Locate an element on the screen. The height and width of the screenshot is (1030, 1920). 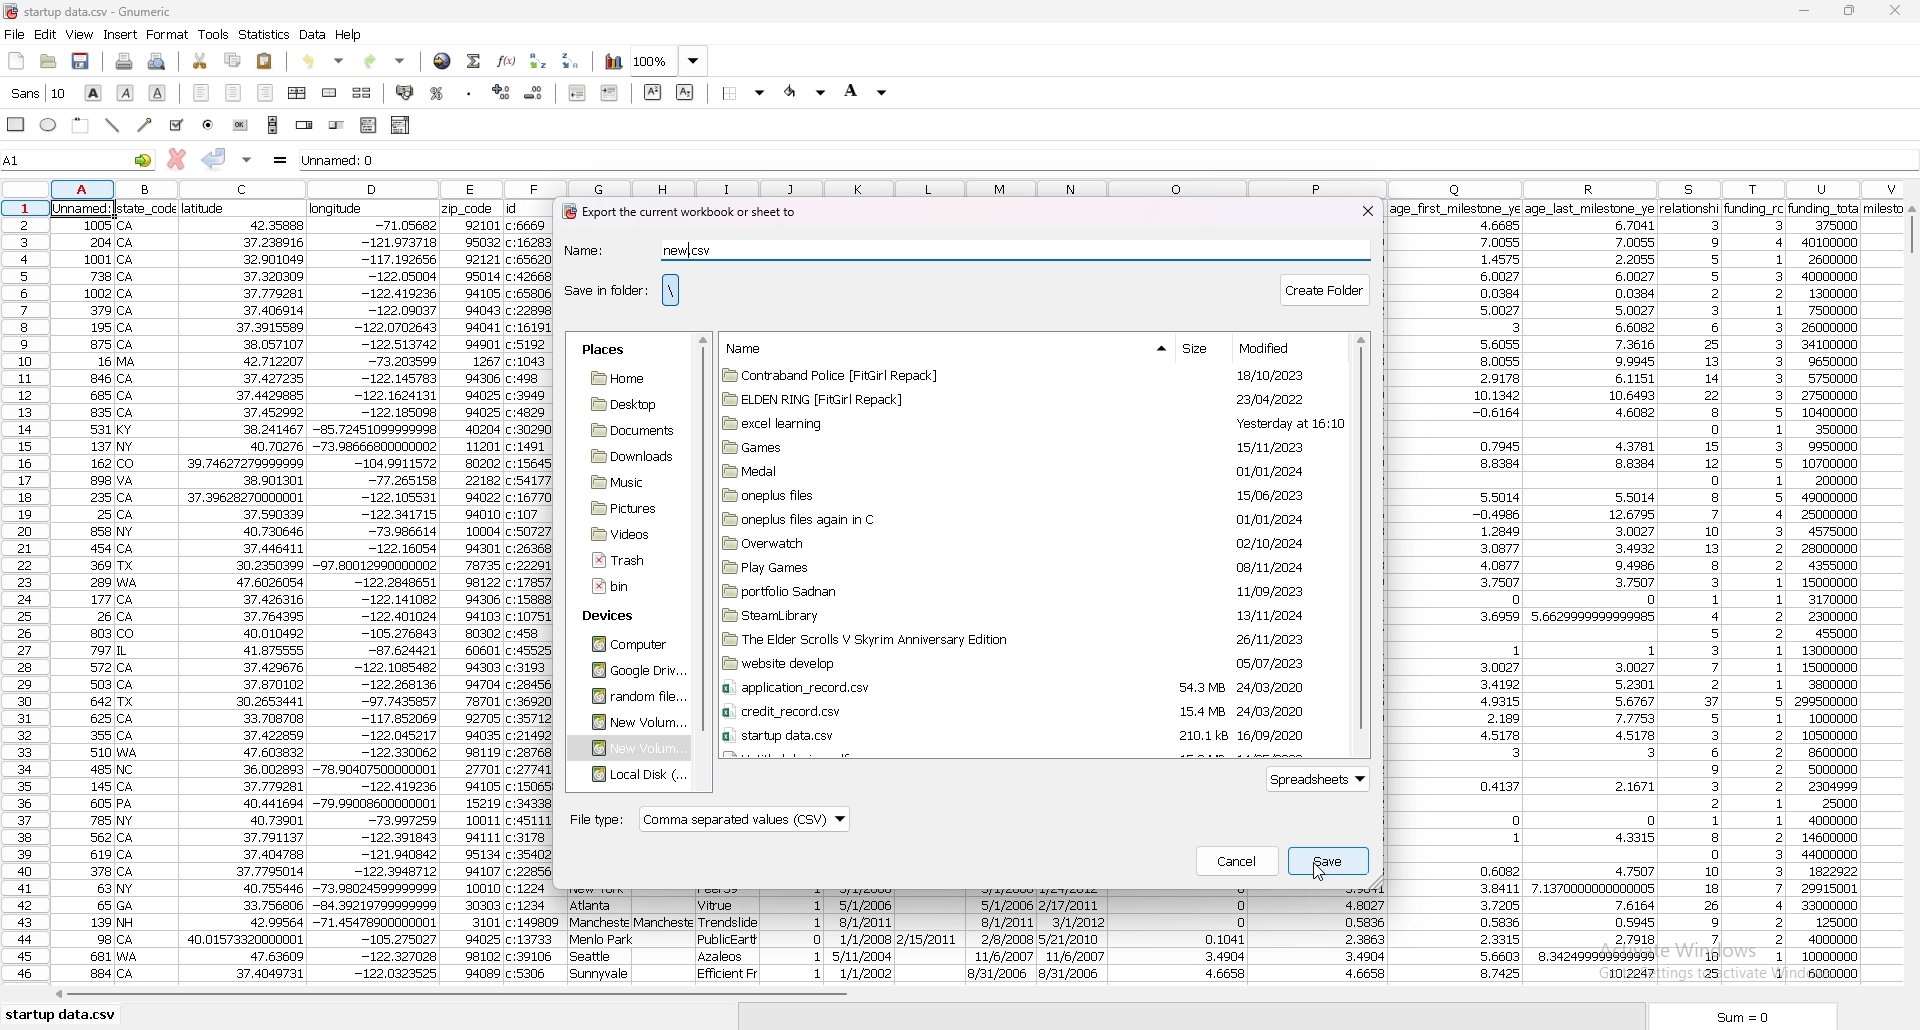
split merged cells is located at coordinates (362, 93).